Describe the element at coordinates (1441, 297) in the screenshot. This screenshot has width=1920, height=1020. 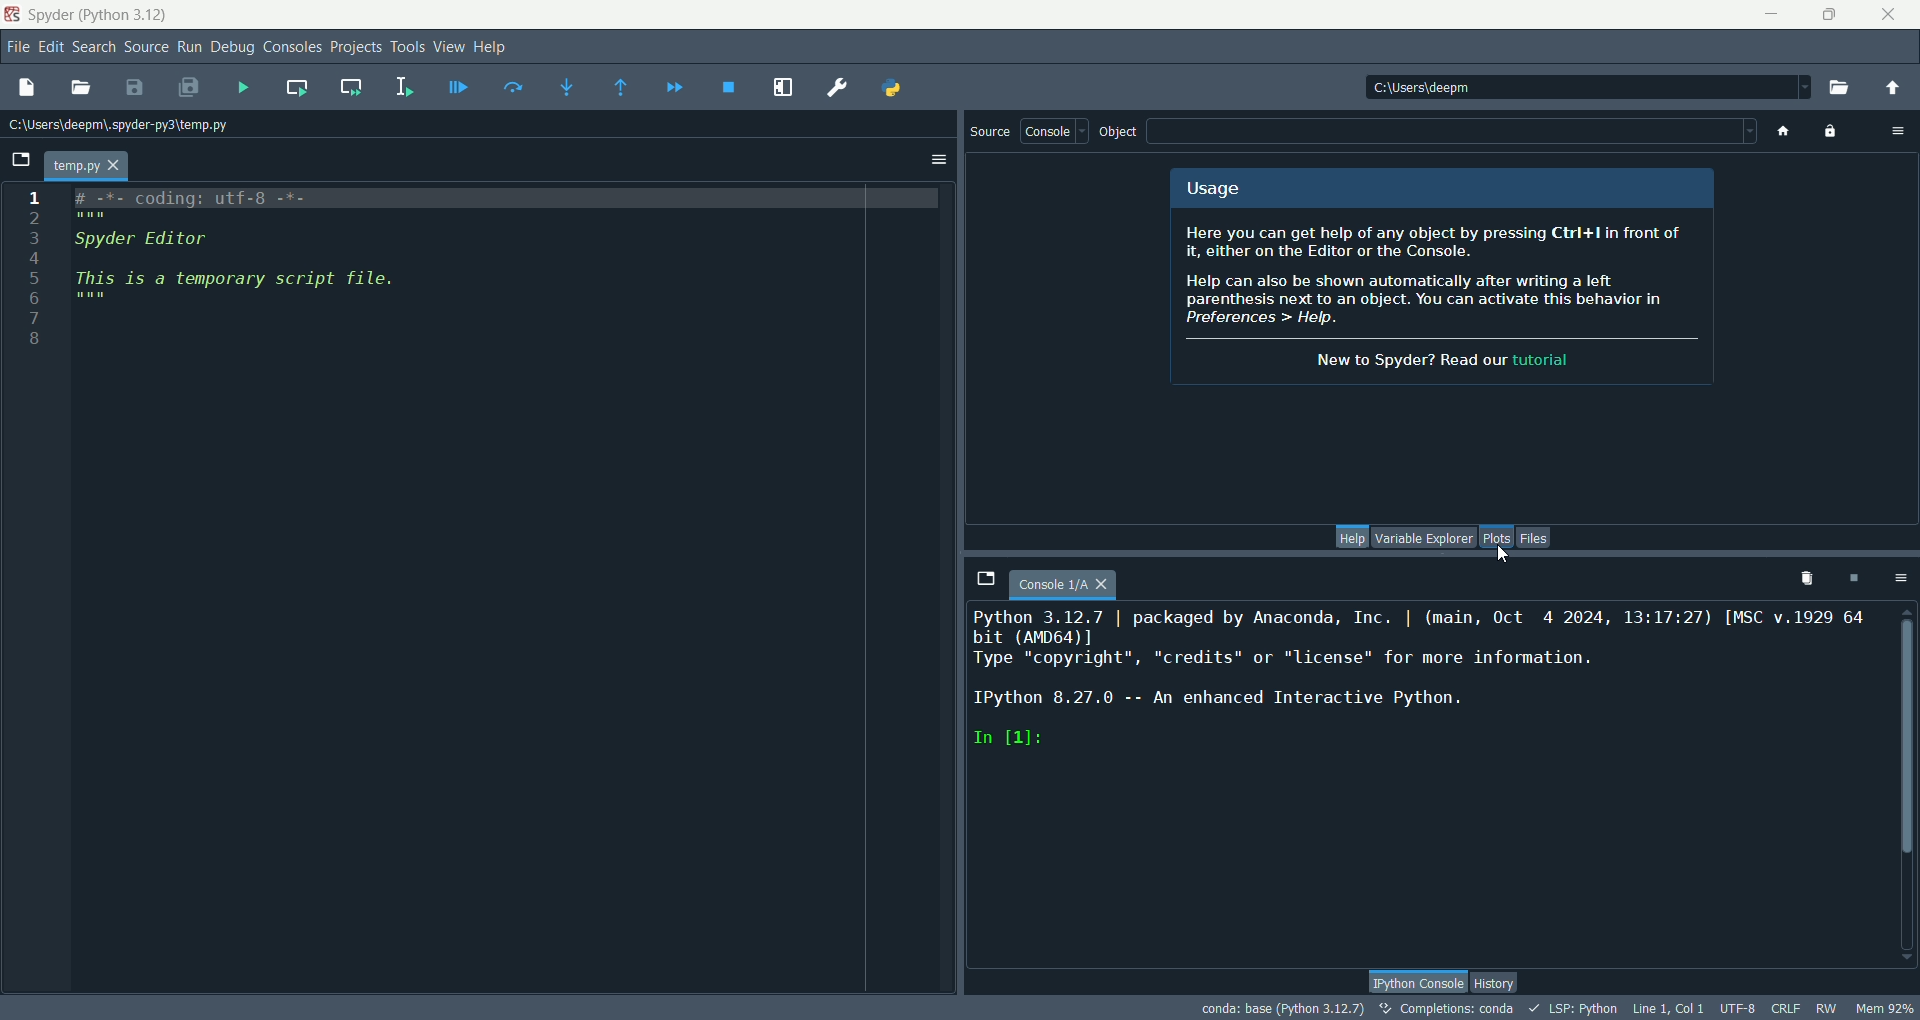
I see `text` at that location.